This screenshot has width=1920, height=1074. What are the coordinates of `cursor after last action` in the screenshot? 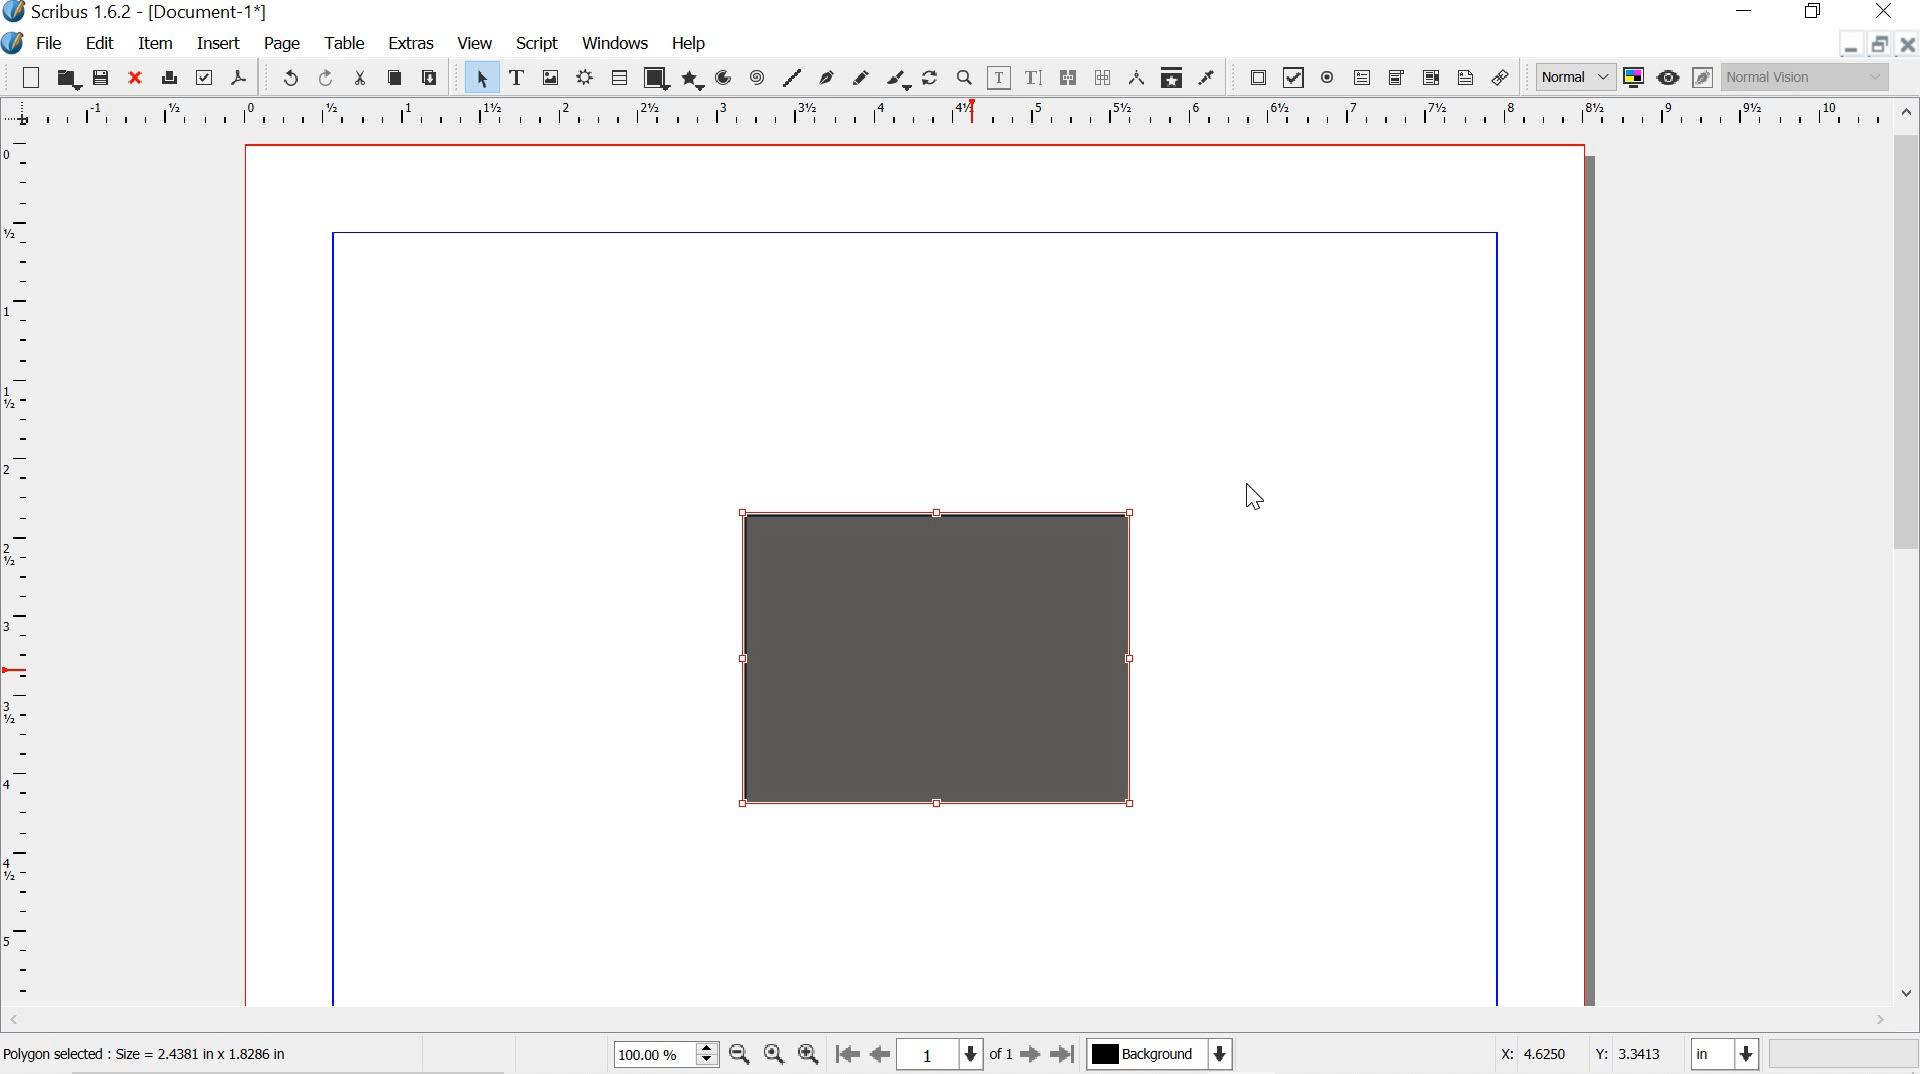 It's located at (1258, 497).